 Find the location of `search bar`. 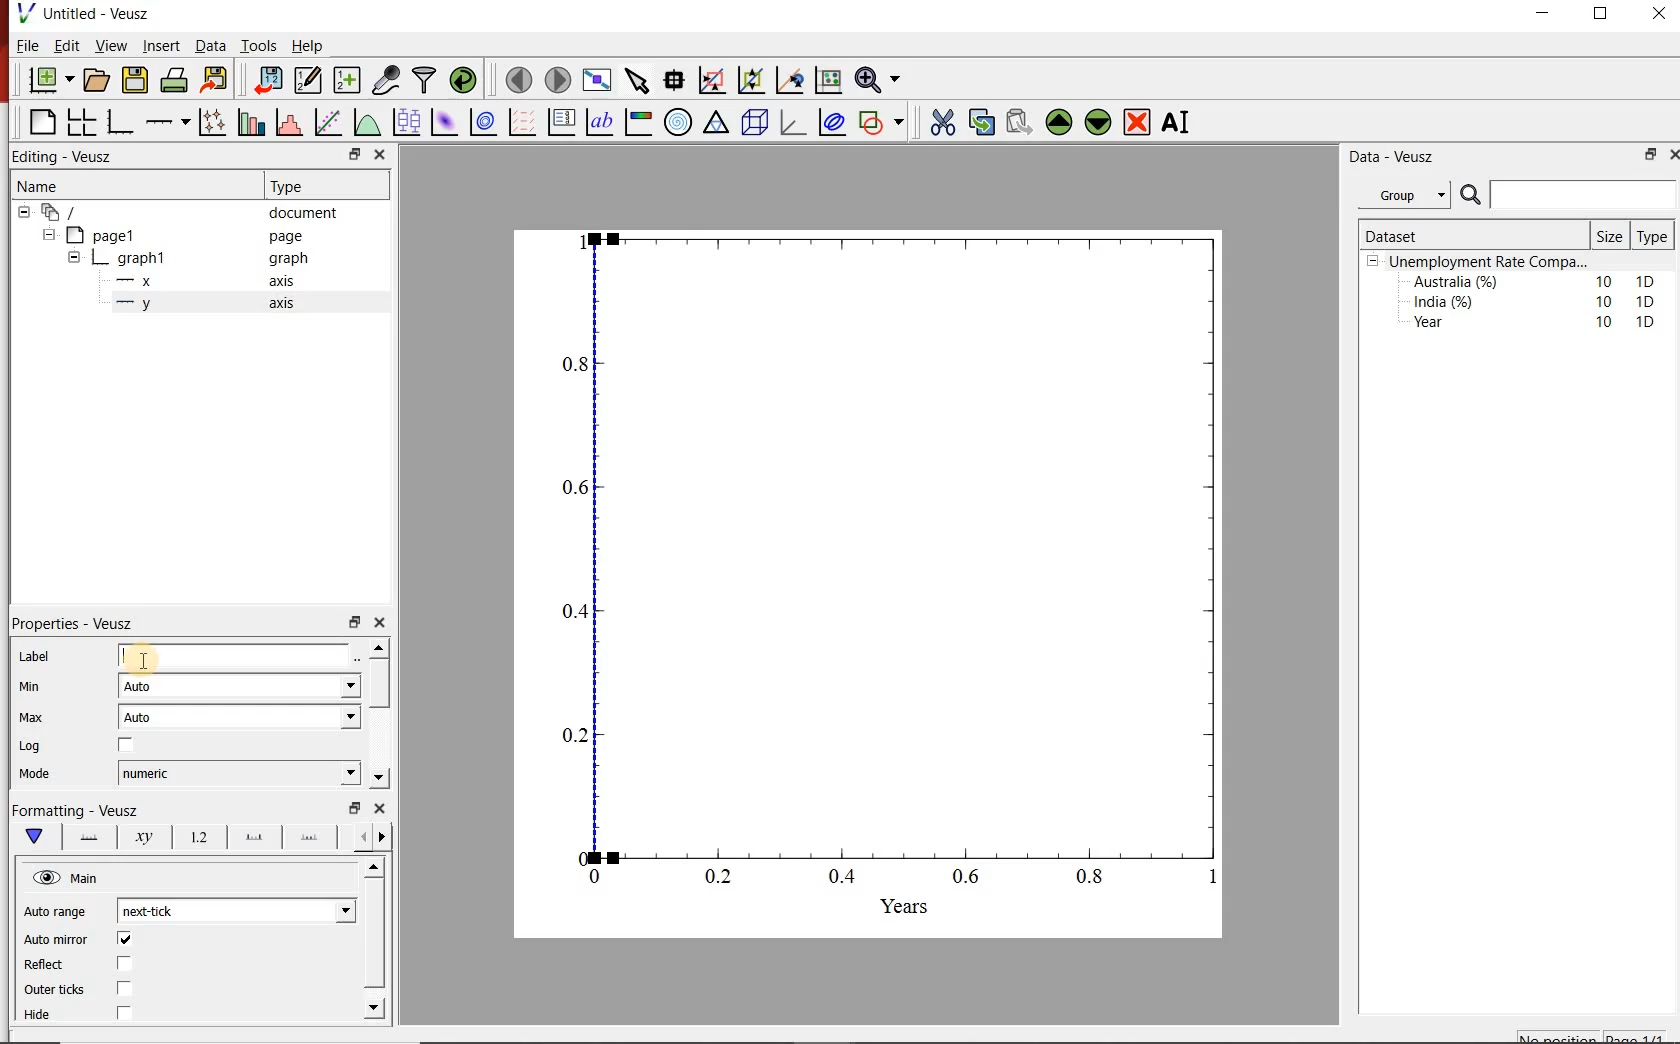

search bar is located at coordinates (1566, 195).